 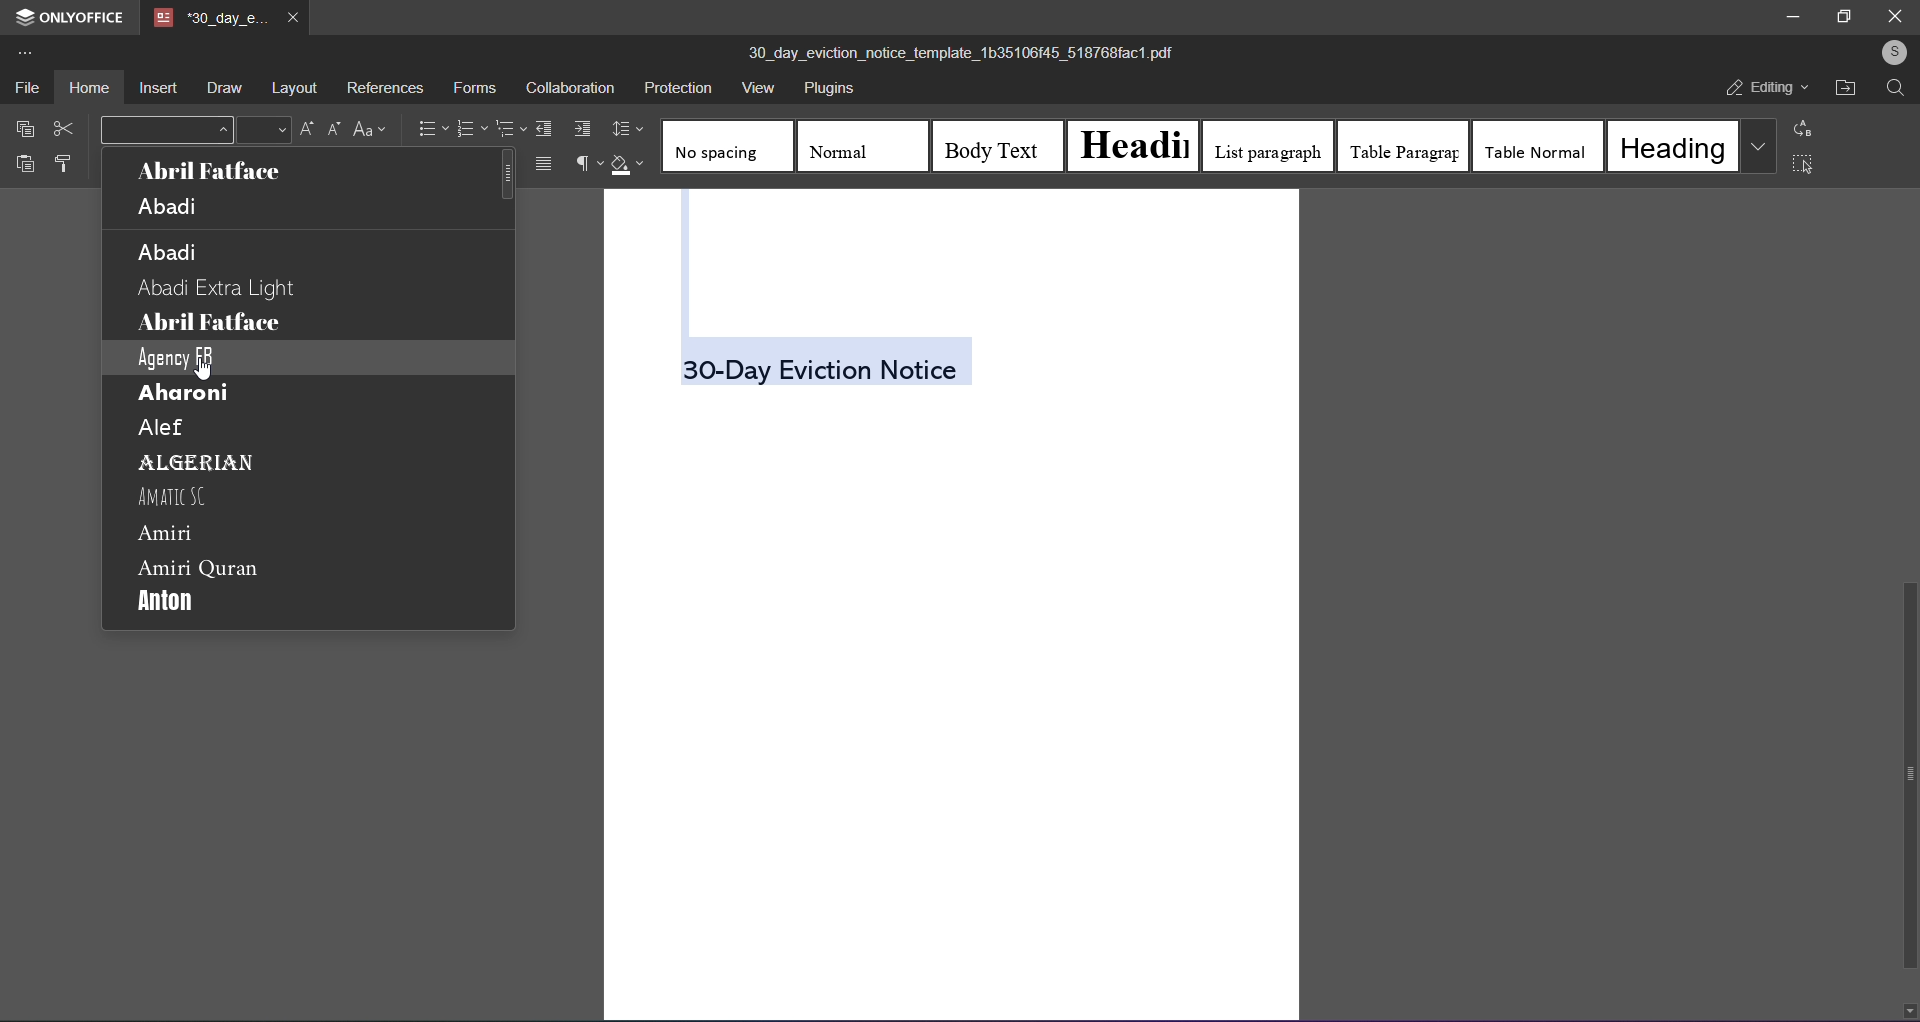 What do you see at coordinates (182, 356) in the screenshot?
I see `agency fb (selected)` at bounding box center [182, 356].